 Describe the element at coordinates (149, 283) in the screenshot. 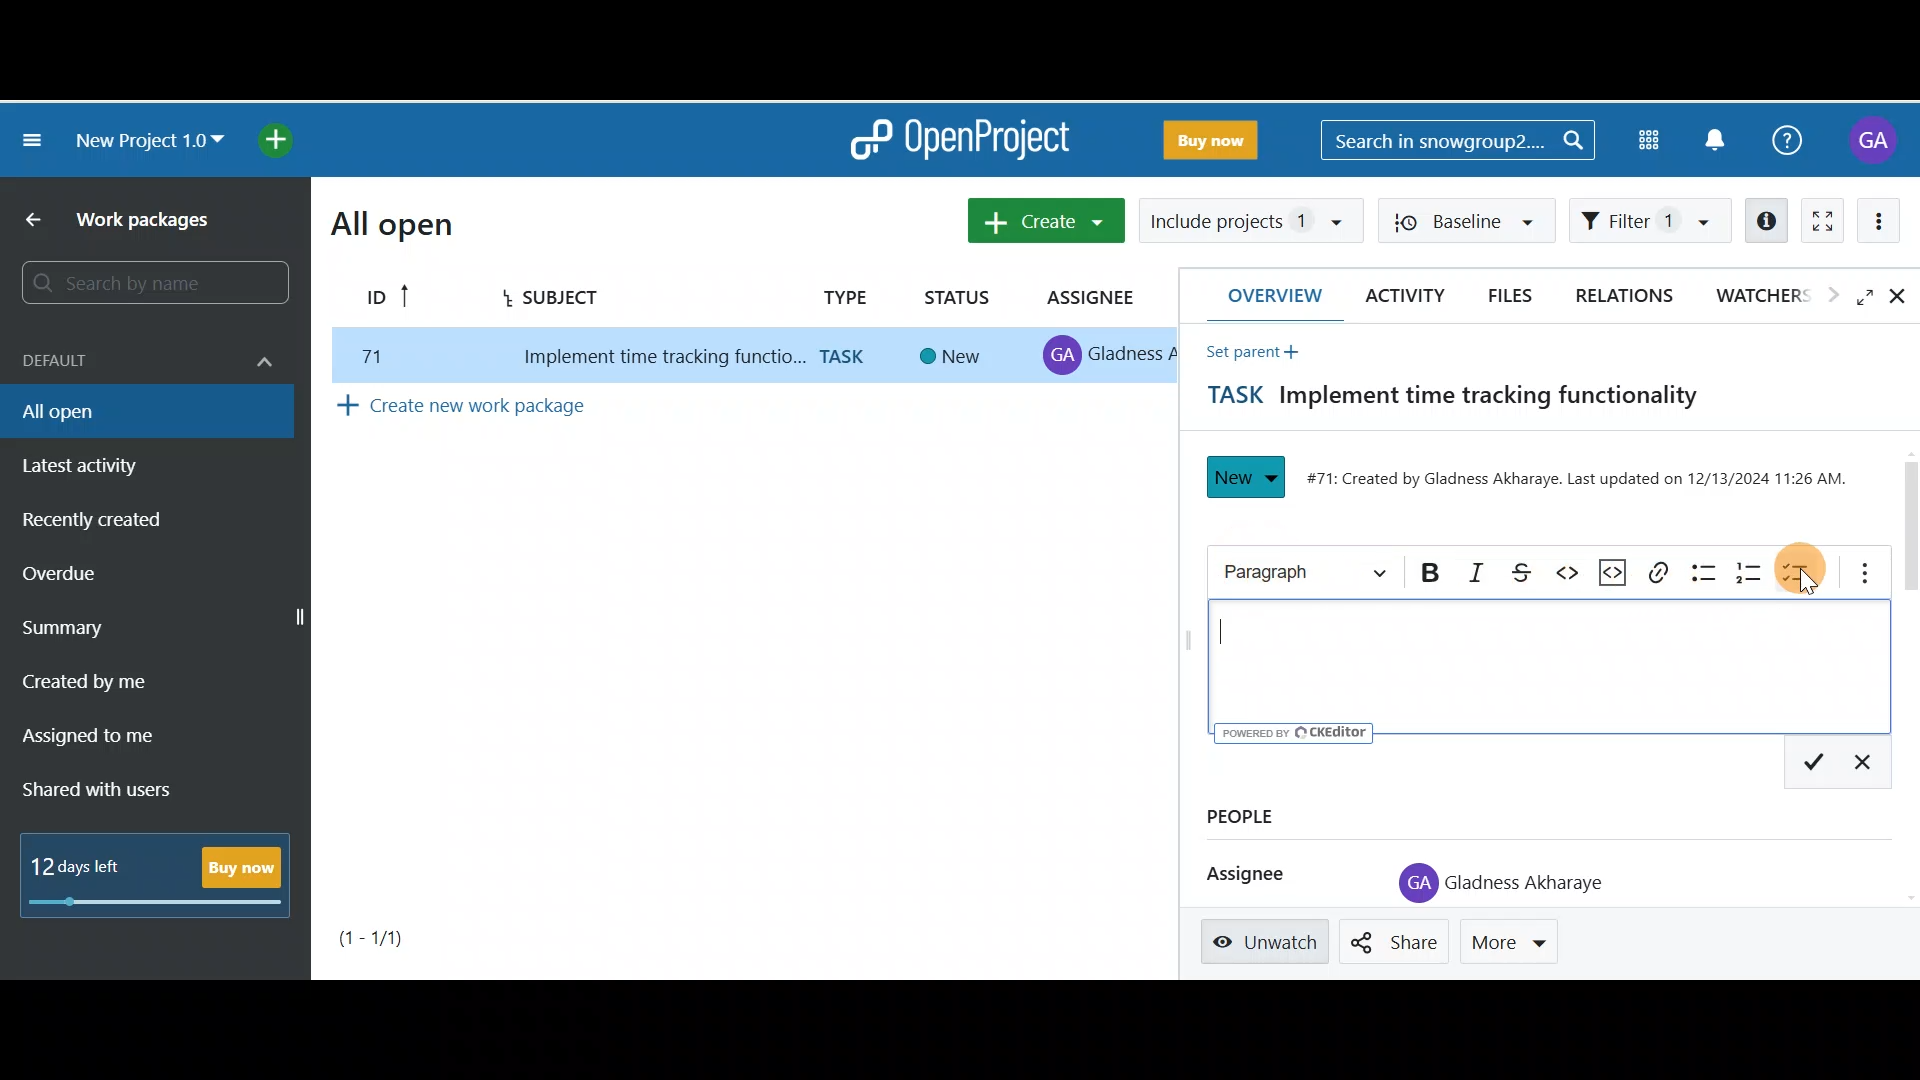

I see `Search bar` at that location.